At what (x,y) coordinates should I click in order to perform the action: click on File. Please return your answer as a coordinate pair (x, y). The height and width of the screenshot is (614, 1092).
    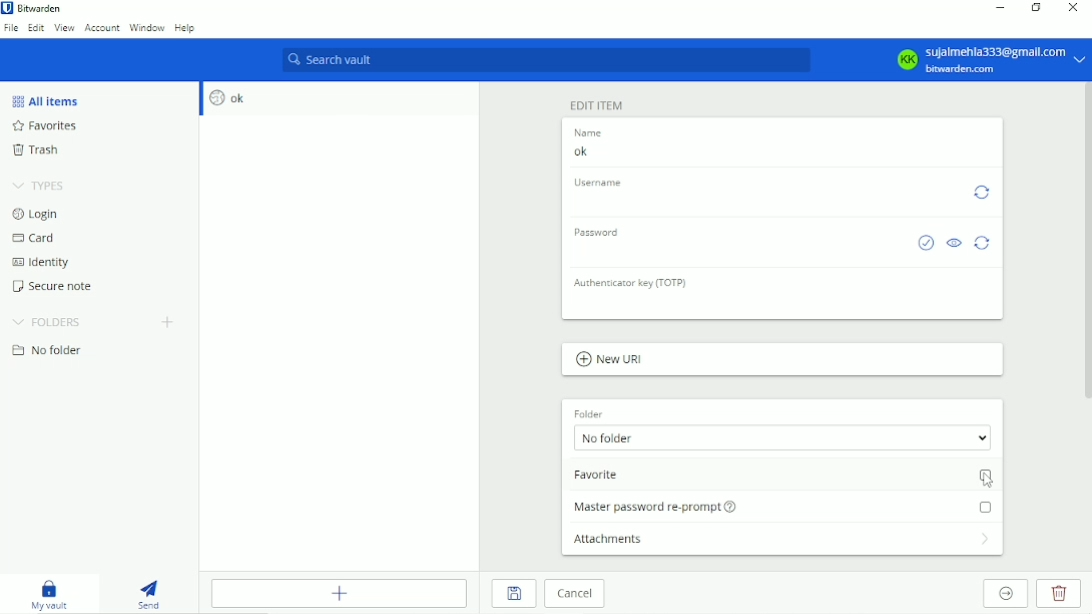
    Looking at the image, I should click on (11, 29).